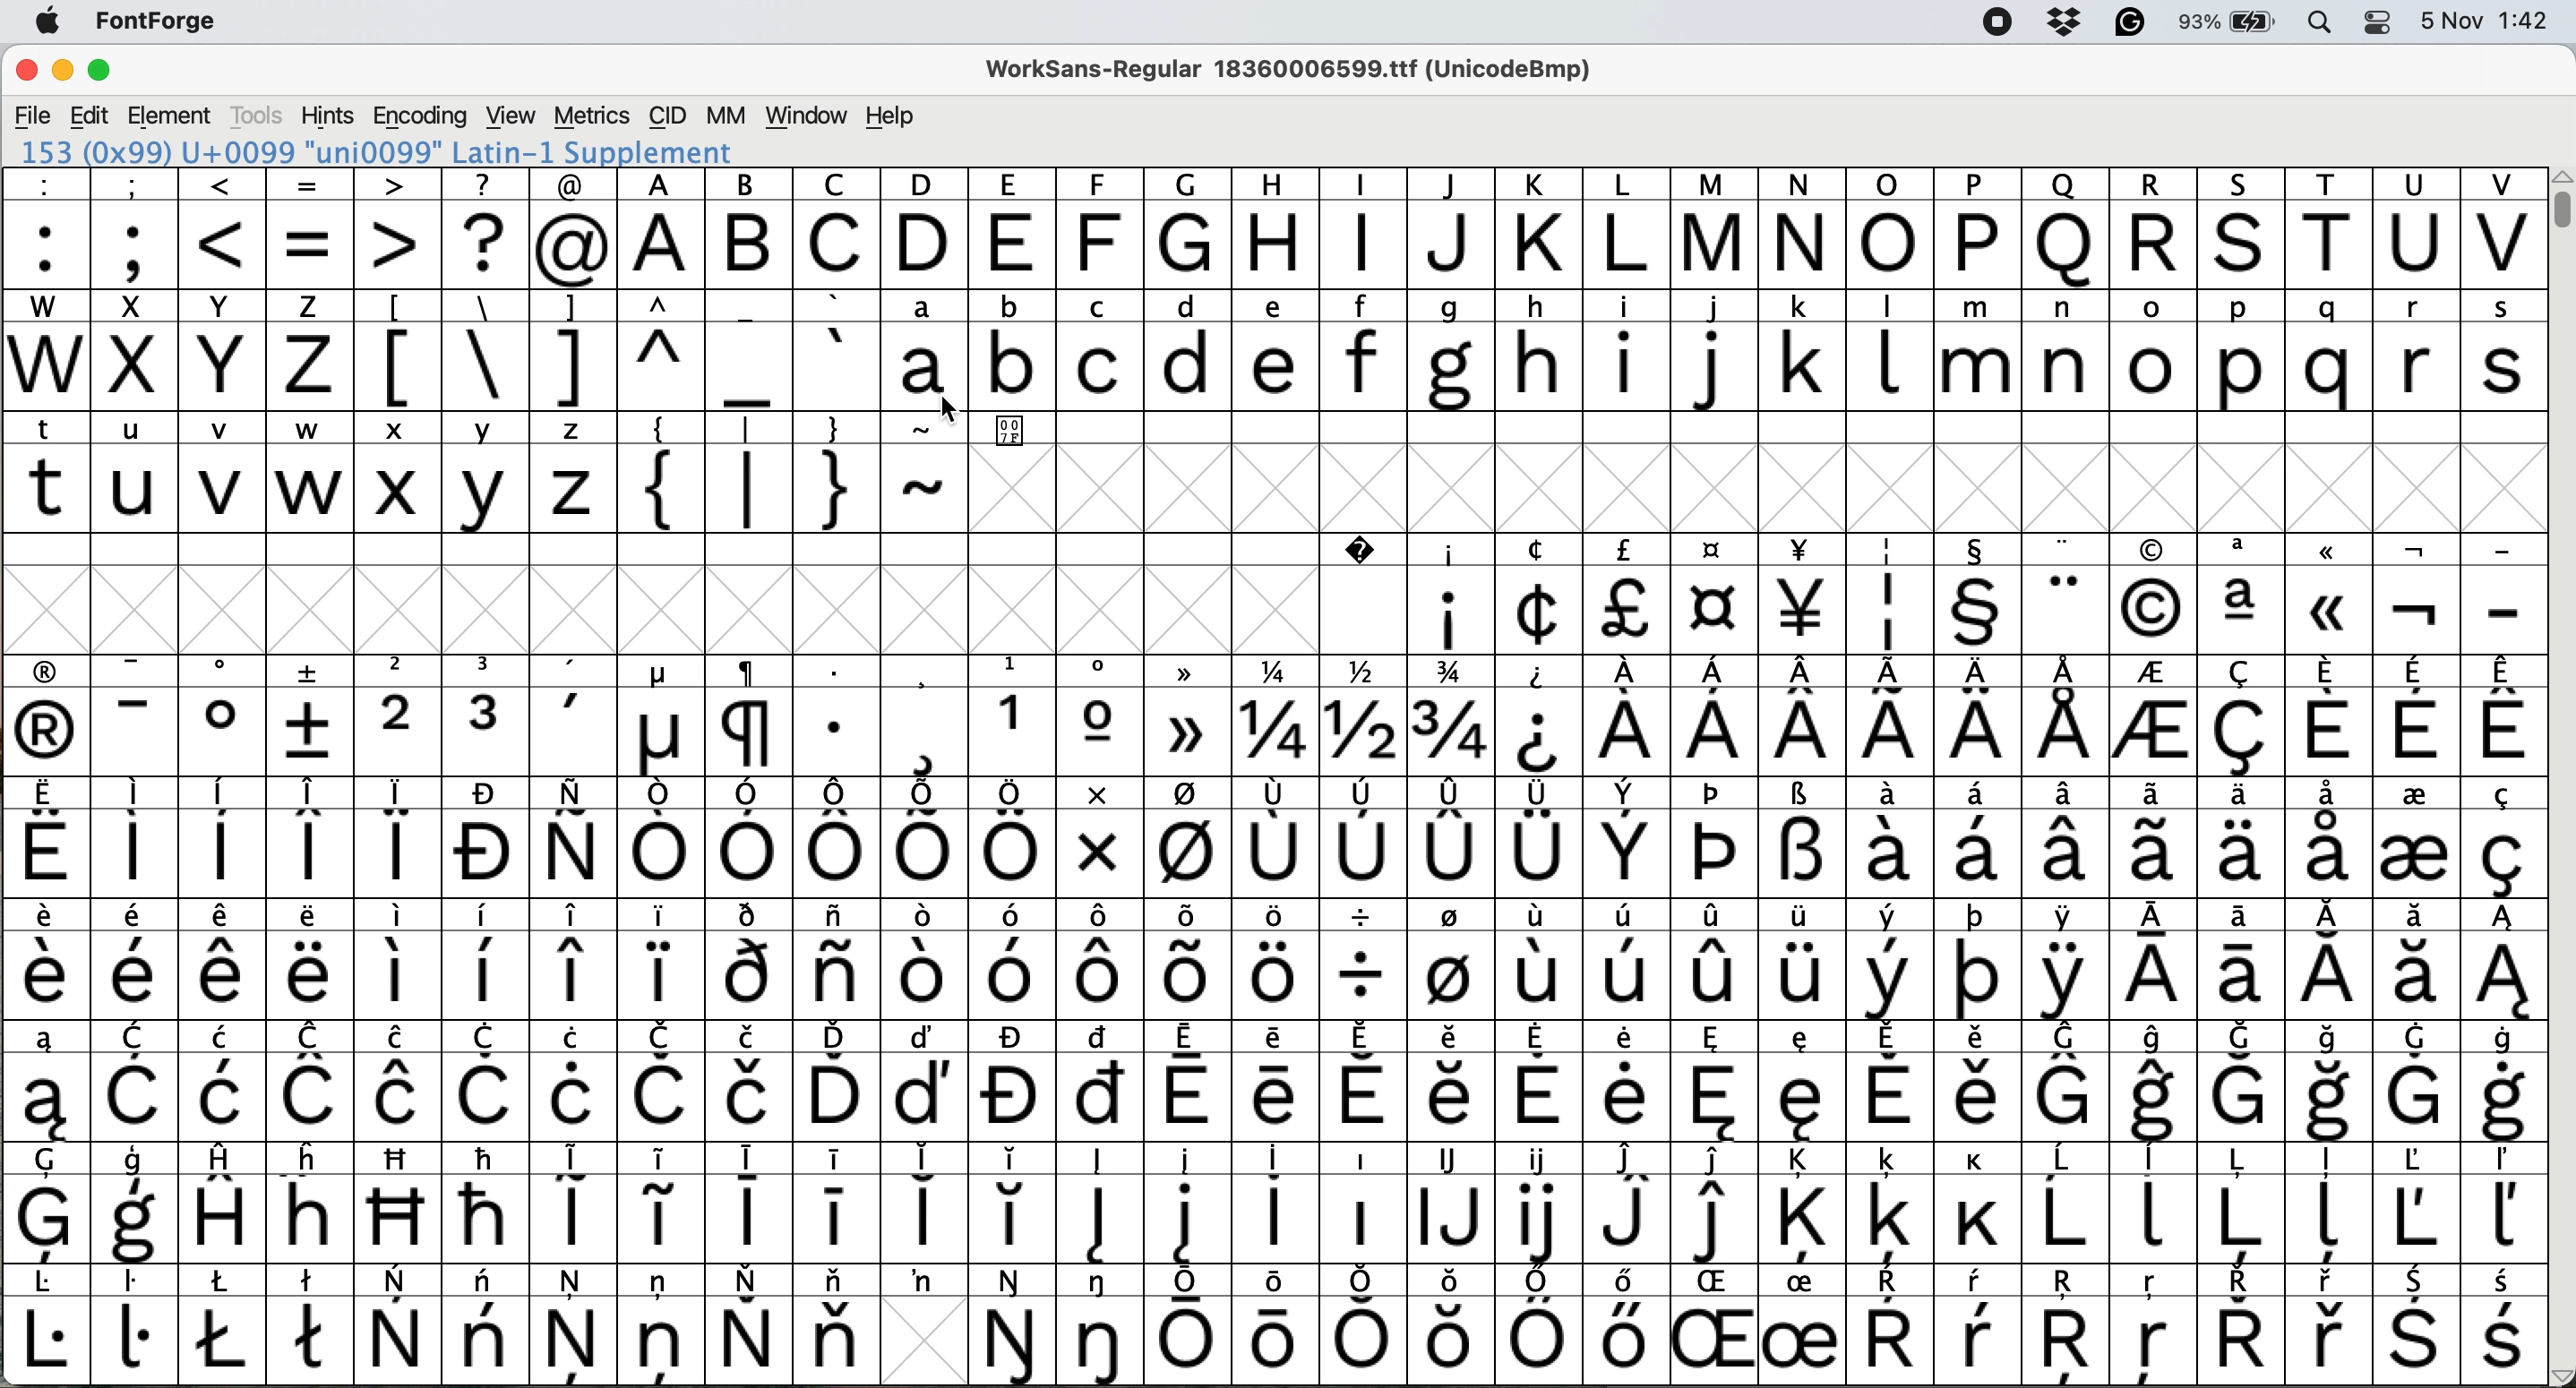 The image size is (2576, 1388). I want to click on symbol, so click(312, 1081).